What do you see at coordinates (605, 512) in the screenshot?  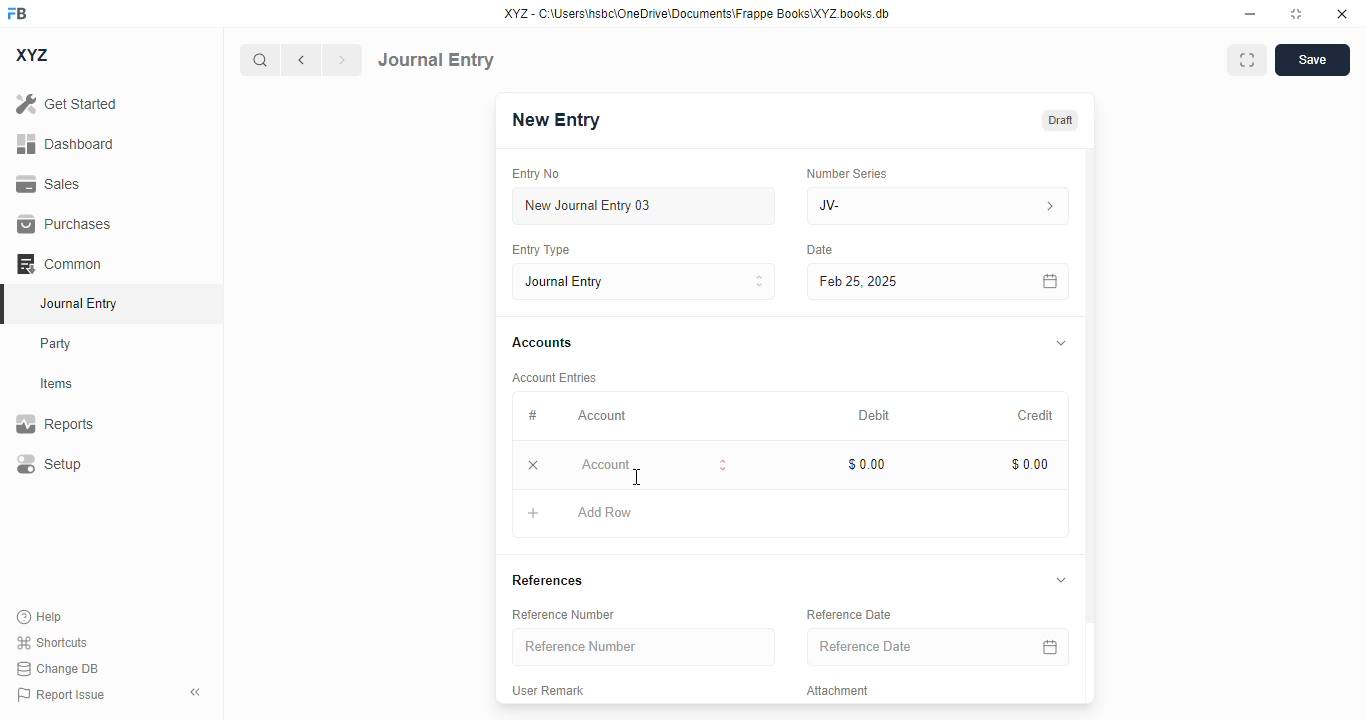 I see `add row` at bounding box center [605, 512].